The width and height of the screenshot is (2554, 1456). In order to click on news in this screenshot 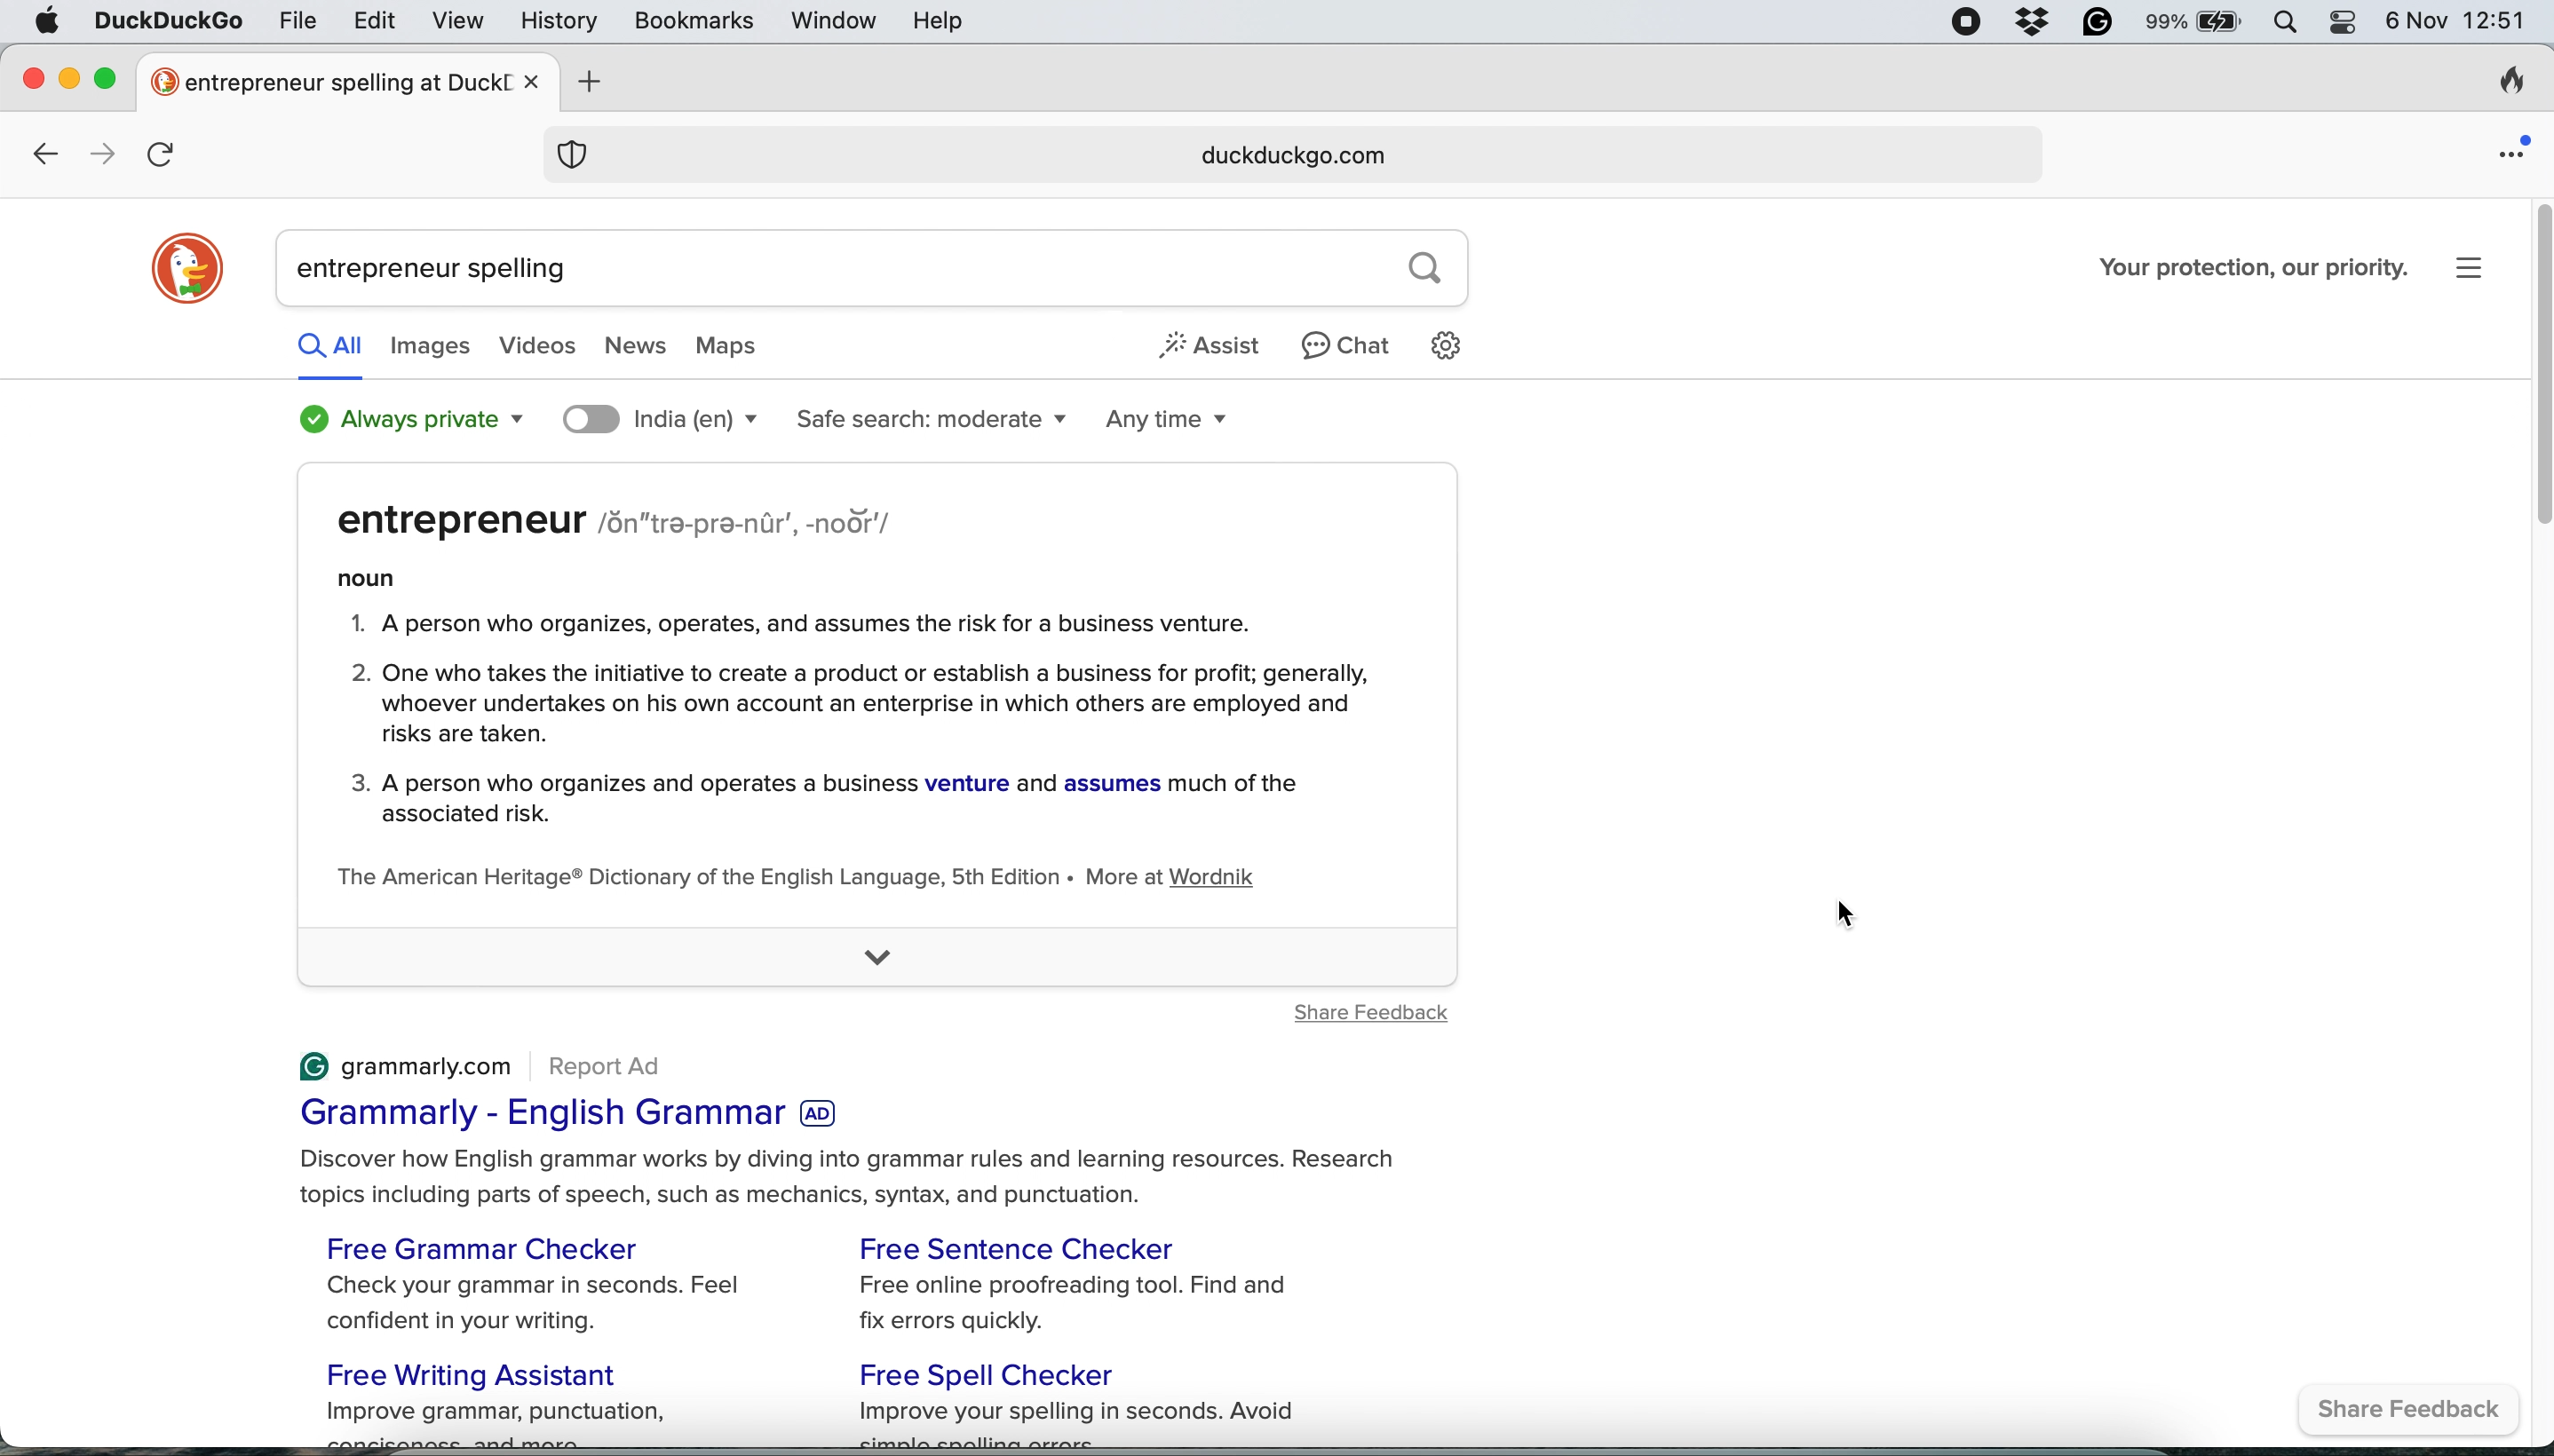, I will do `click(637, 347)`.